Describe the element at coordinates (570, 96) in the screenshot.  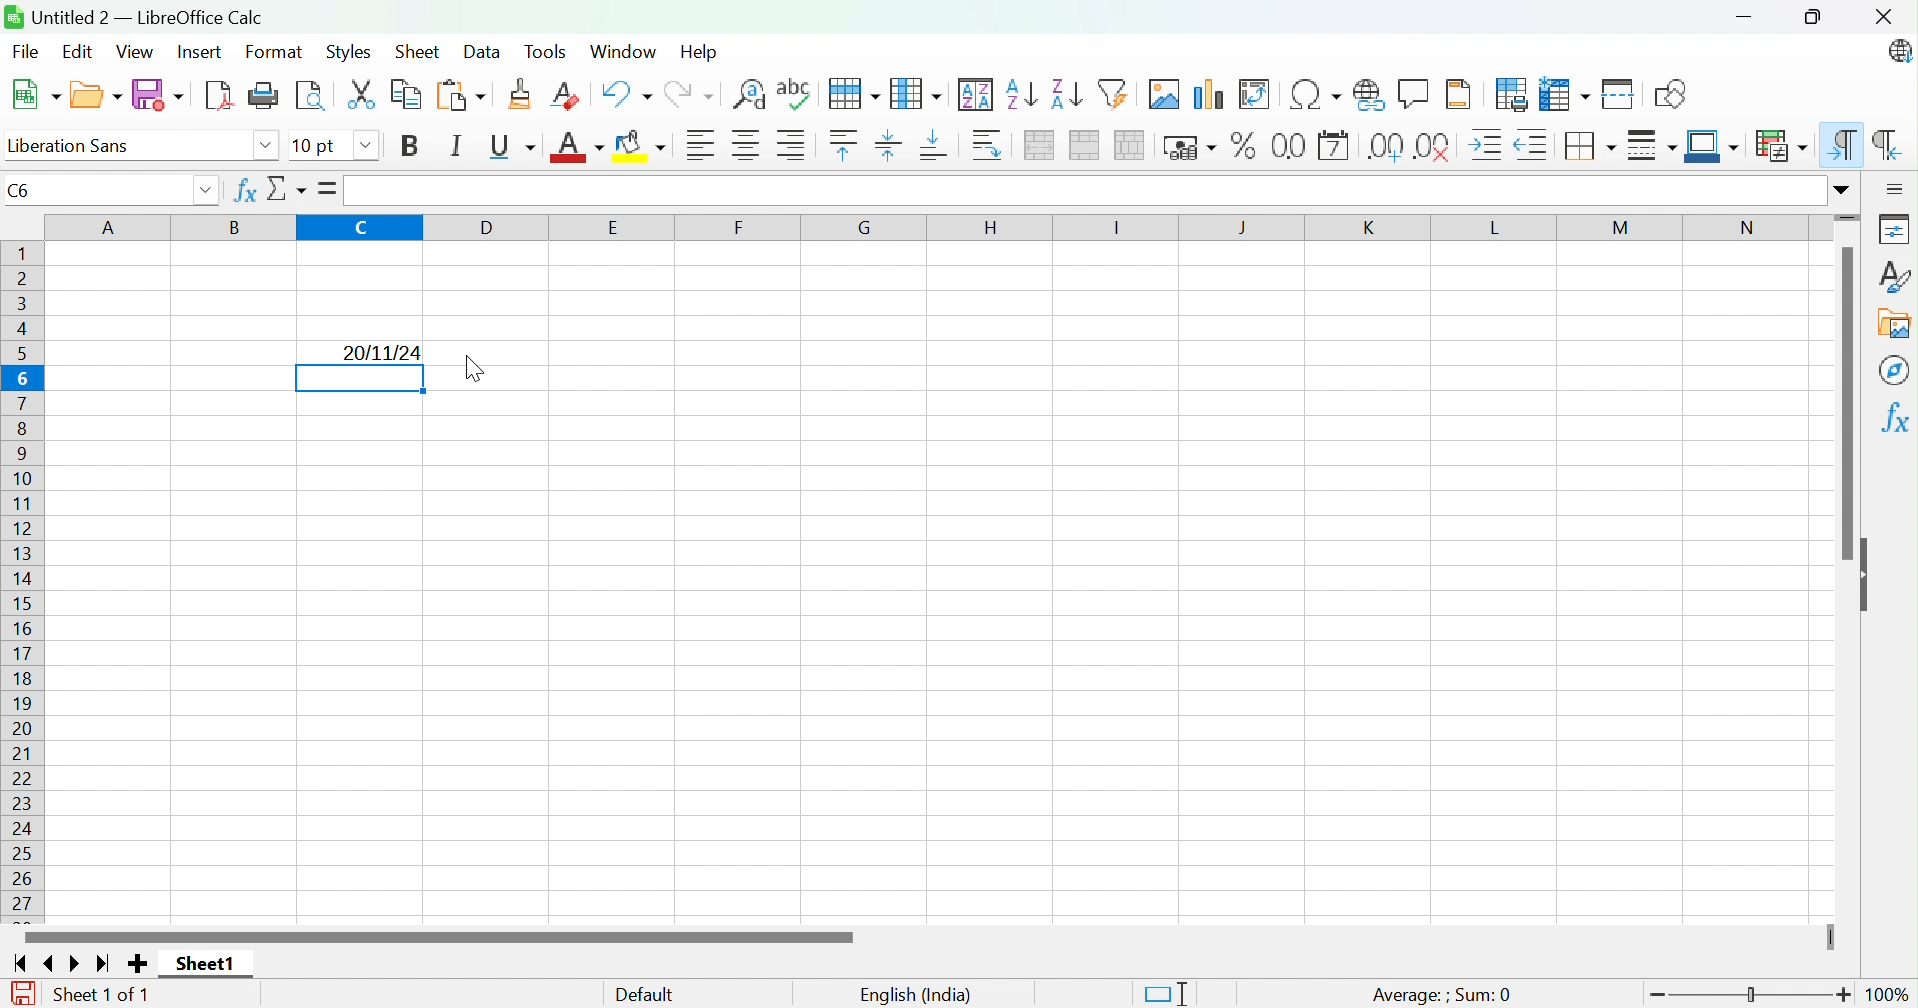
I see `Clear direct formatting` at that location.